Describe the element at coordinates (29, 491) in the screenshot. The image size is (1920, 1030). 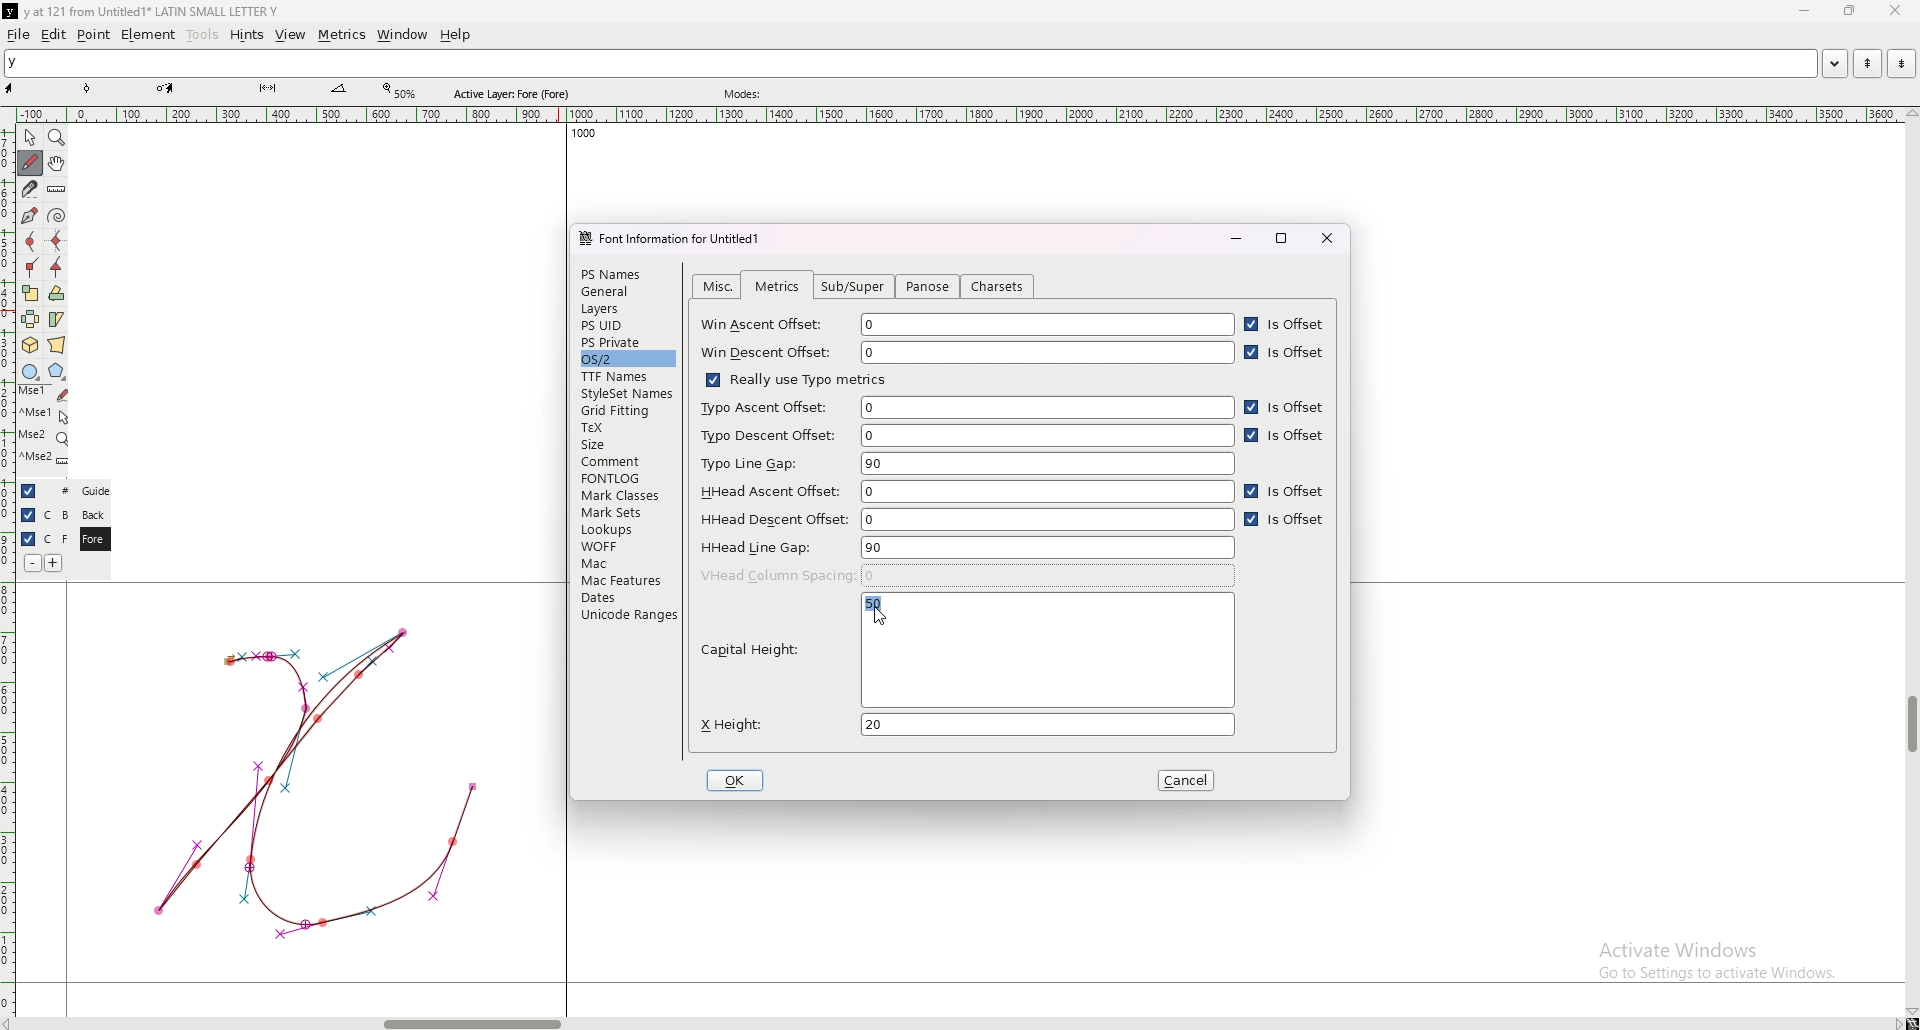
I see `hide layer` at that location.